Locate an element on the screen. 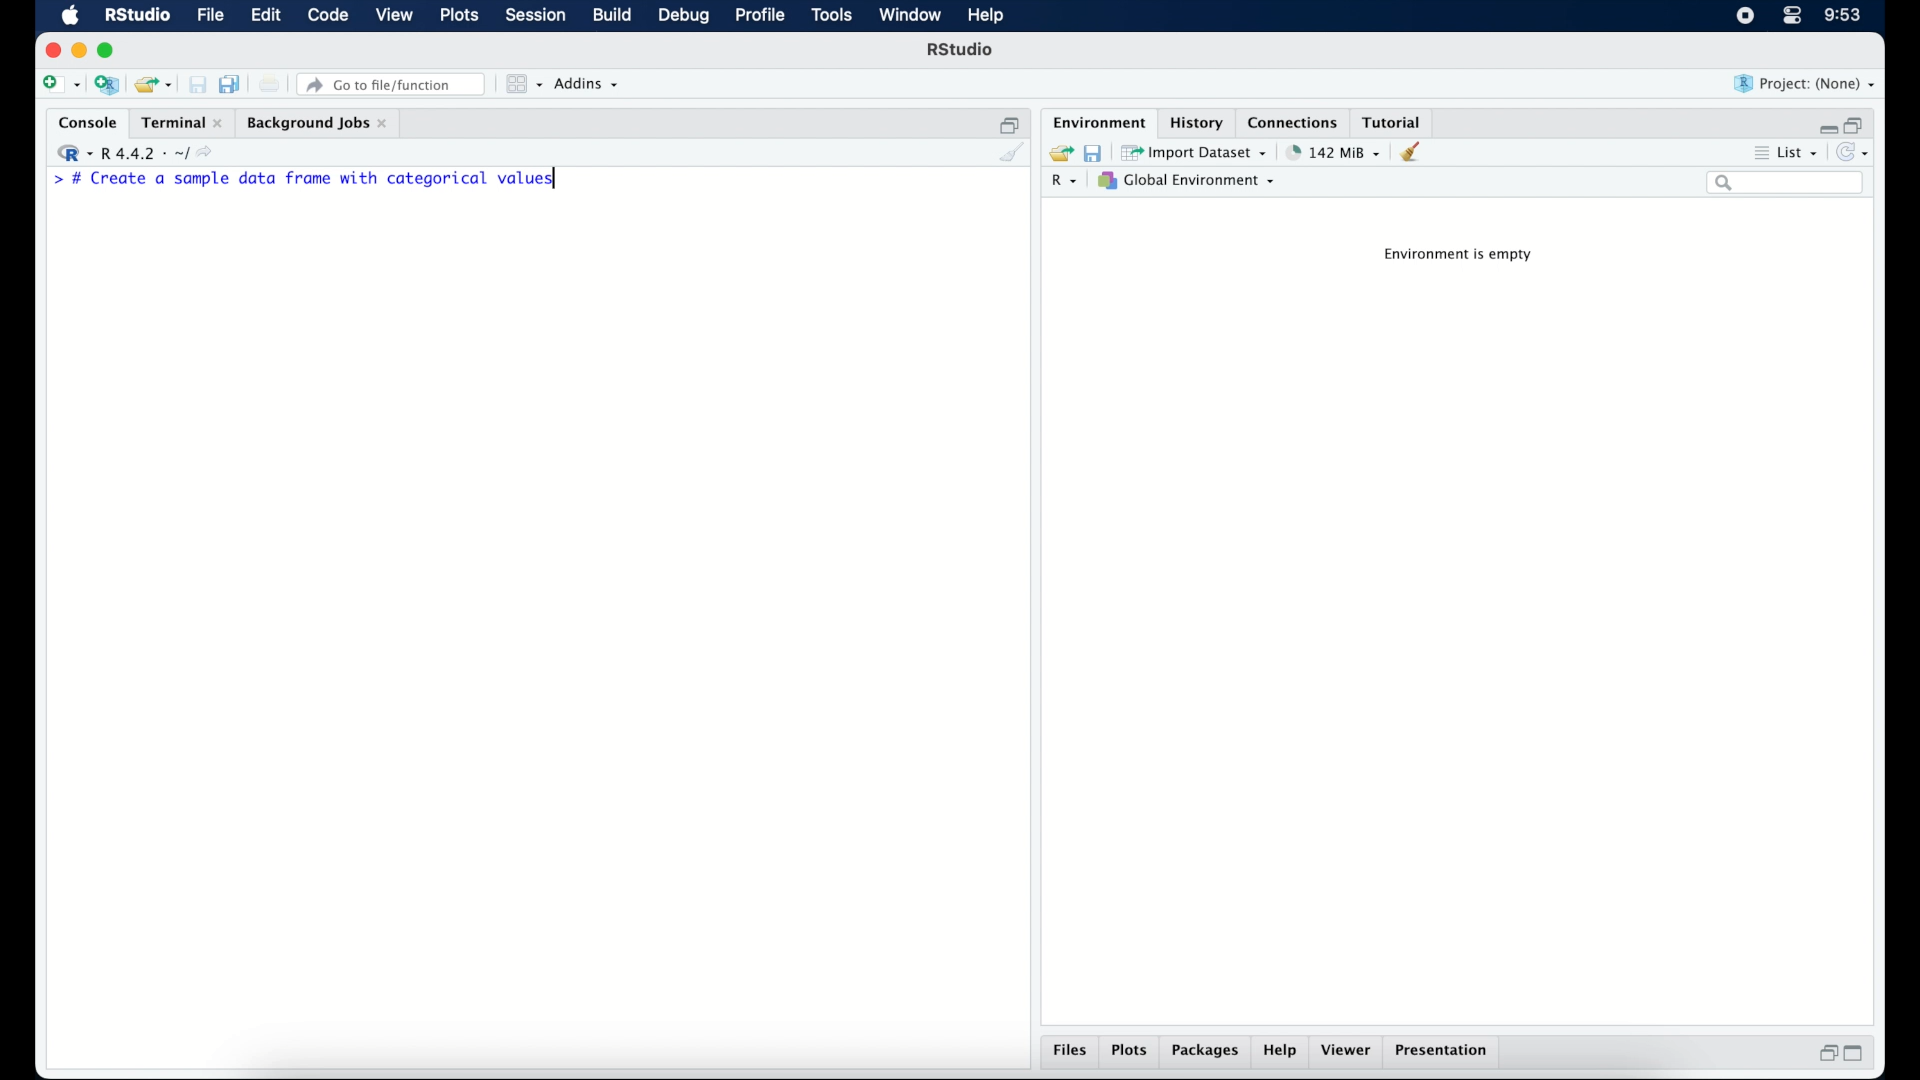  new file is located at coordinates (59, 83).